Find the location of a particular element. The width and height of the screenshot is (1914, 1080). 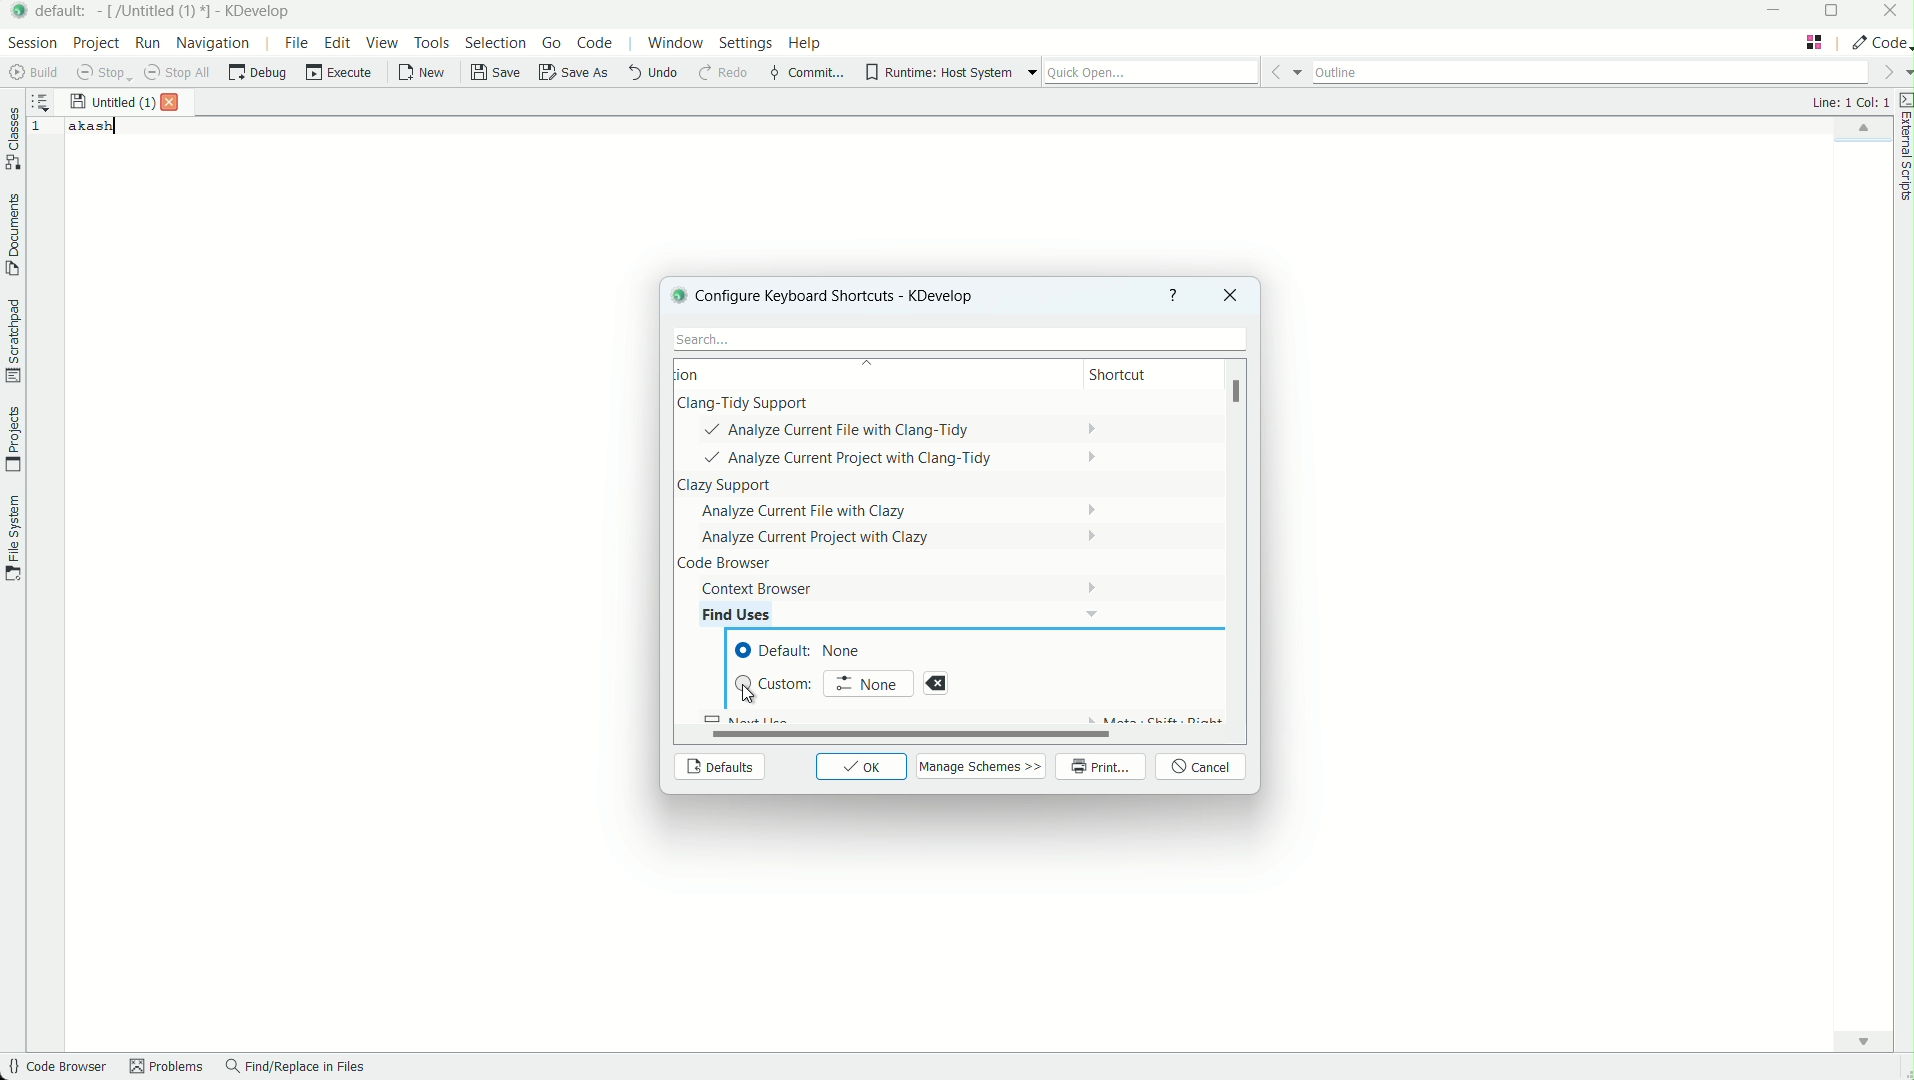

shortcut is located at coordinates (1136, 376).